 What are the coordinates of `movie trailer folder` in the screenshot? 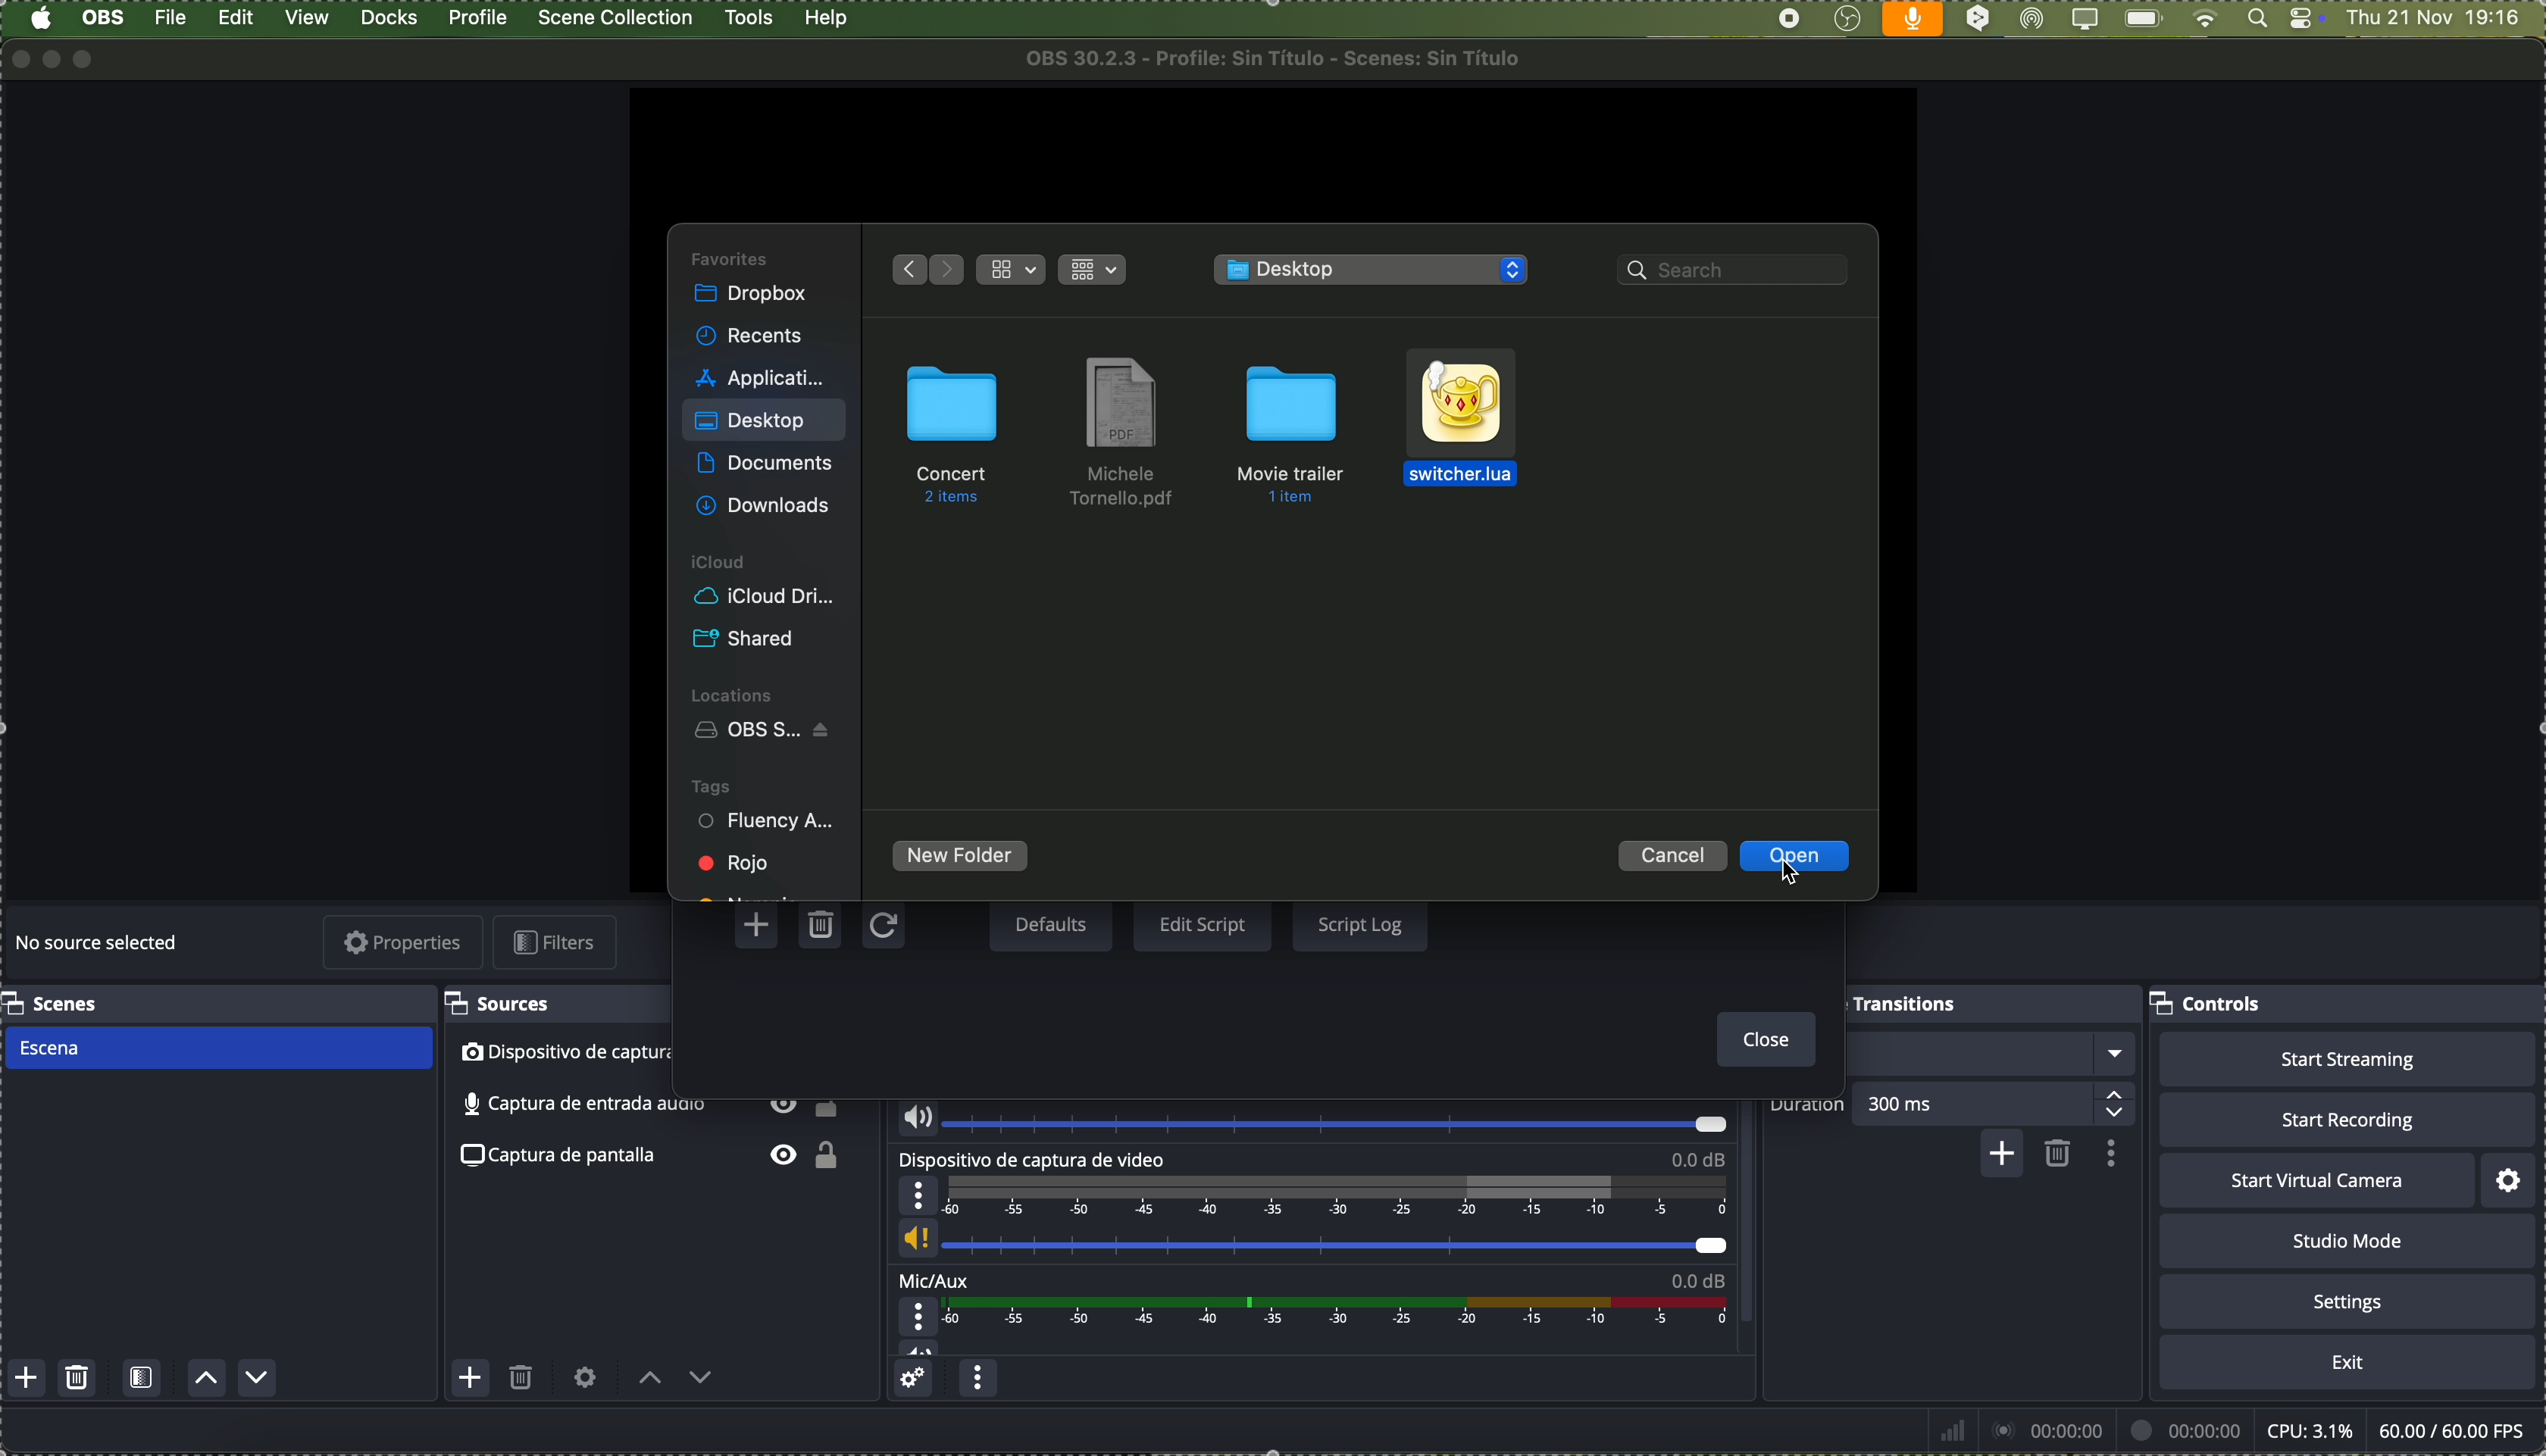 It's located at (1298, 430).